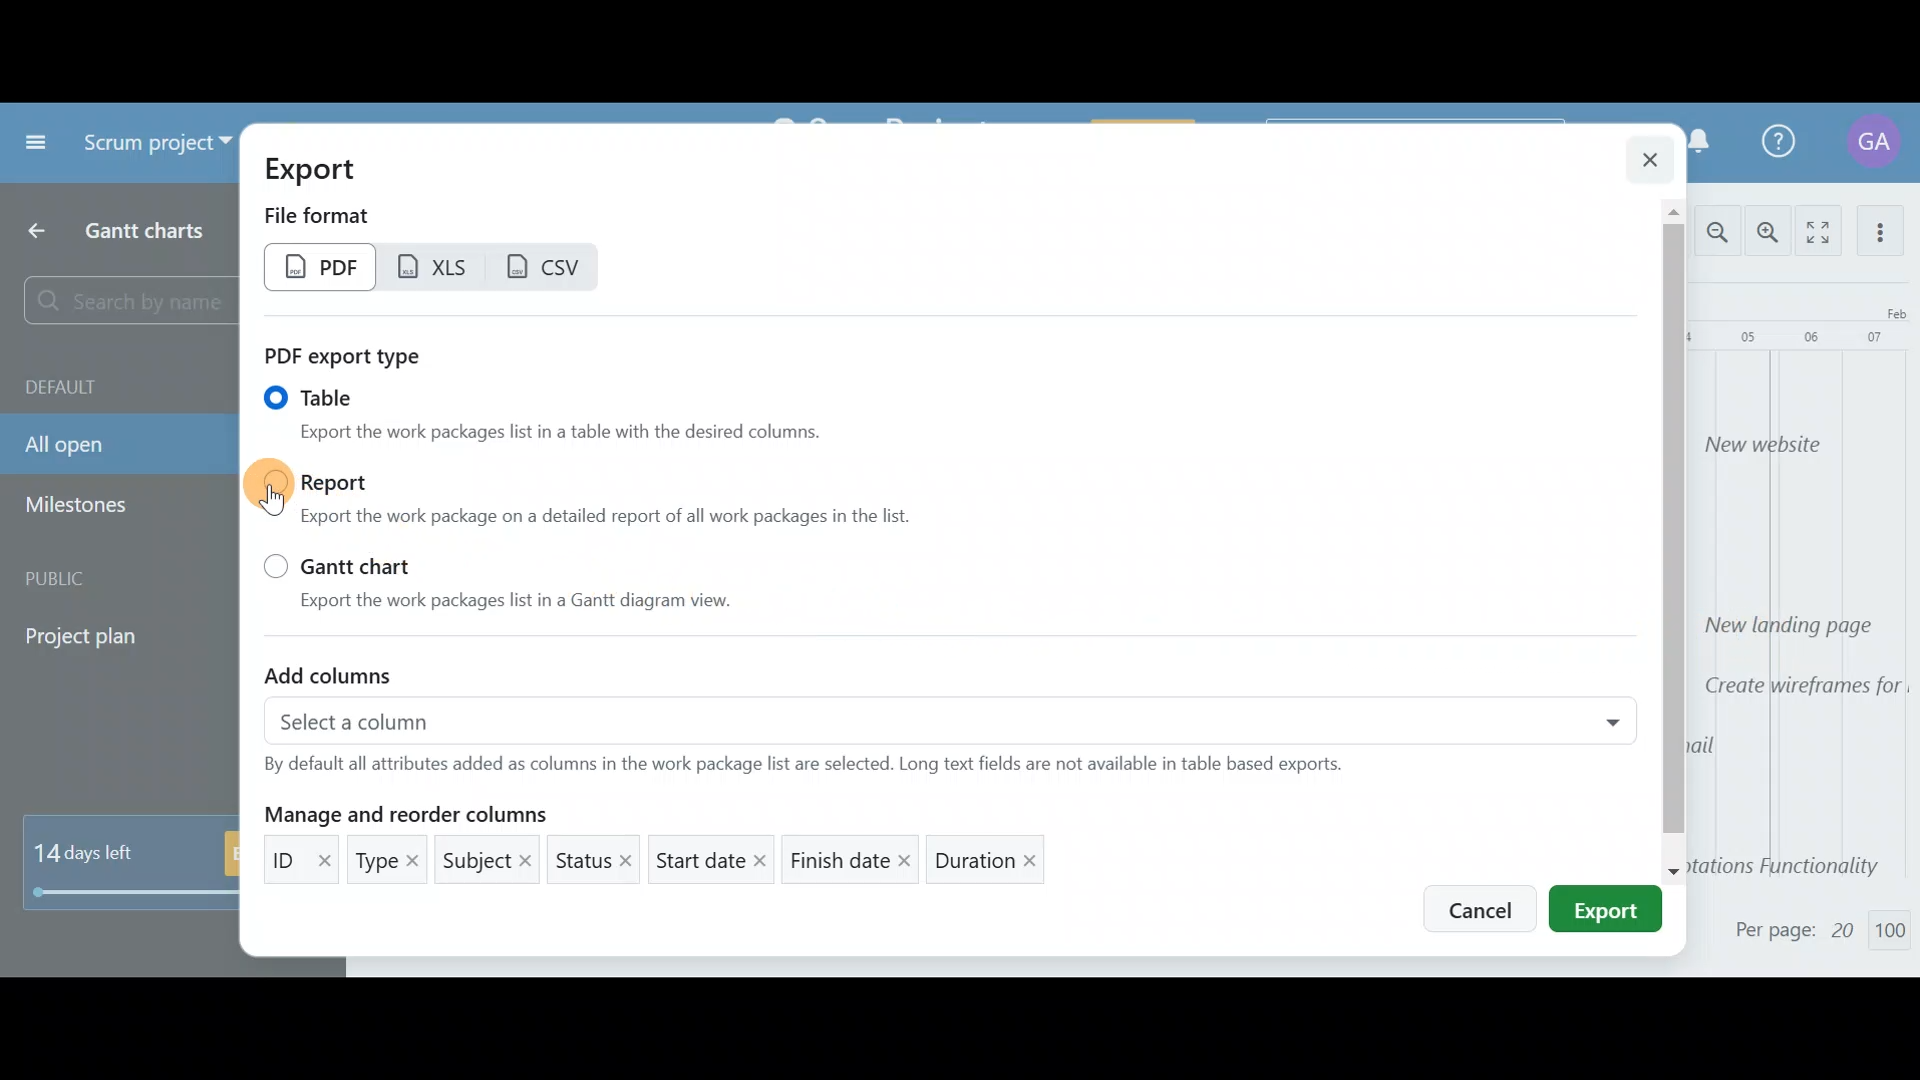 The height and width of the screenshot is (1080, 1920). What do you see at coordinates (427, 270) in the screenshot?
I see `XLS` at bounding box center [427, 270].